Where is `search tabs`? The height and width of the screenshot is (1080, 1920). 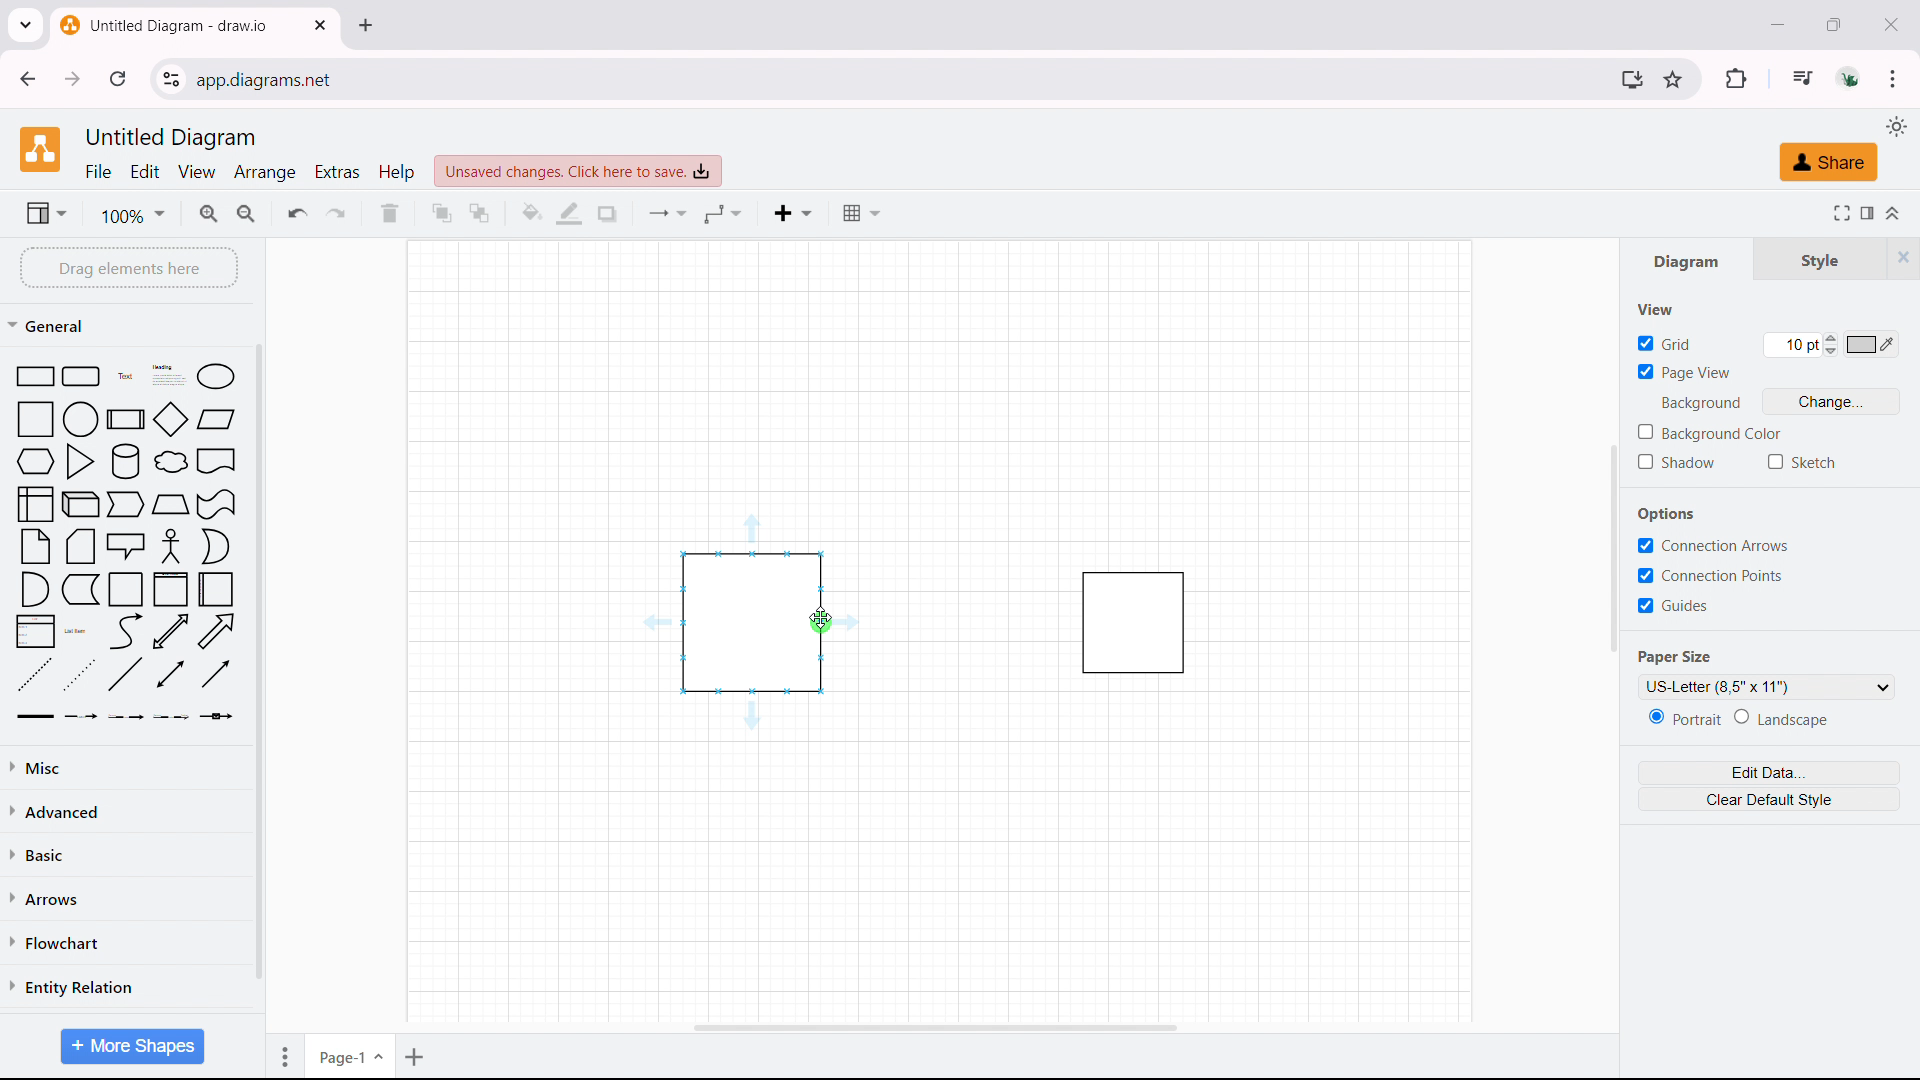 search tabs is located at coordinates (25, 26).